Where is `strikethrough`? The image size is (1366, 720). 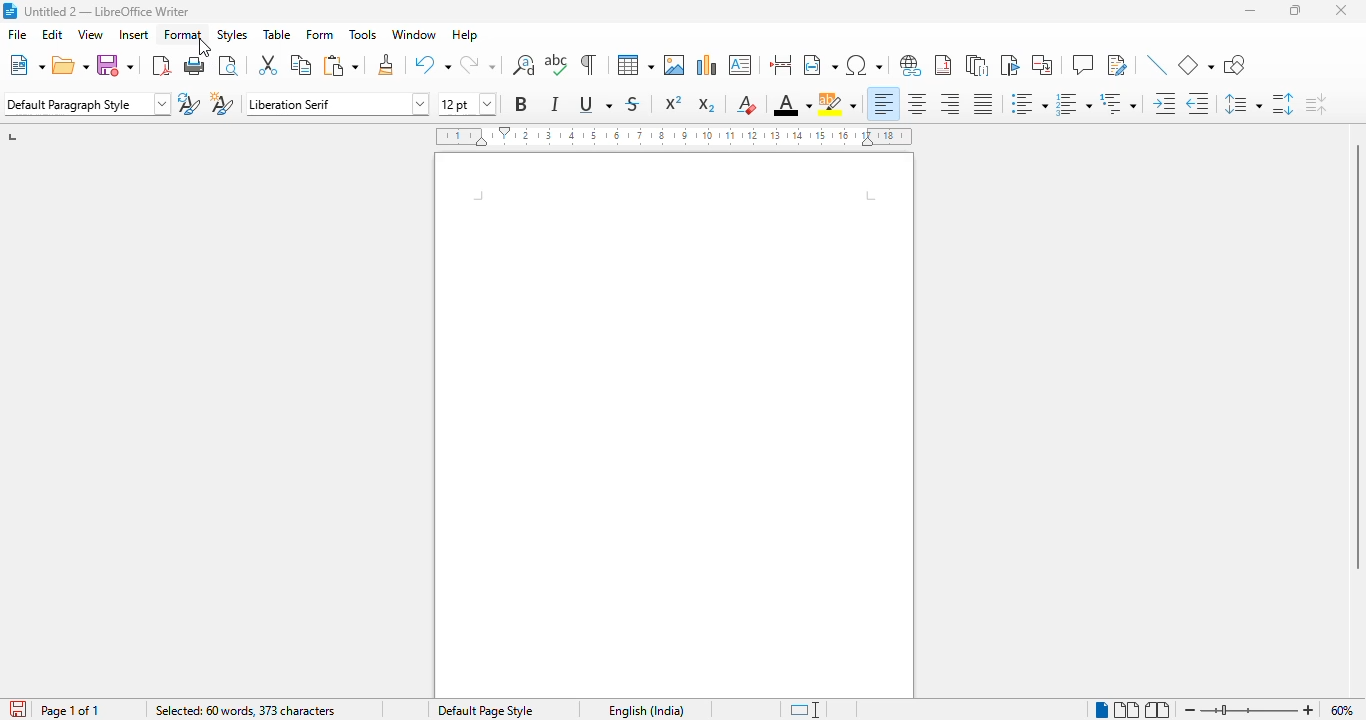
strikethrough is located at coordinates (632, 104).